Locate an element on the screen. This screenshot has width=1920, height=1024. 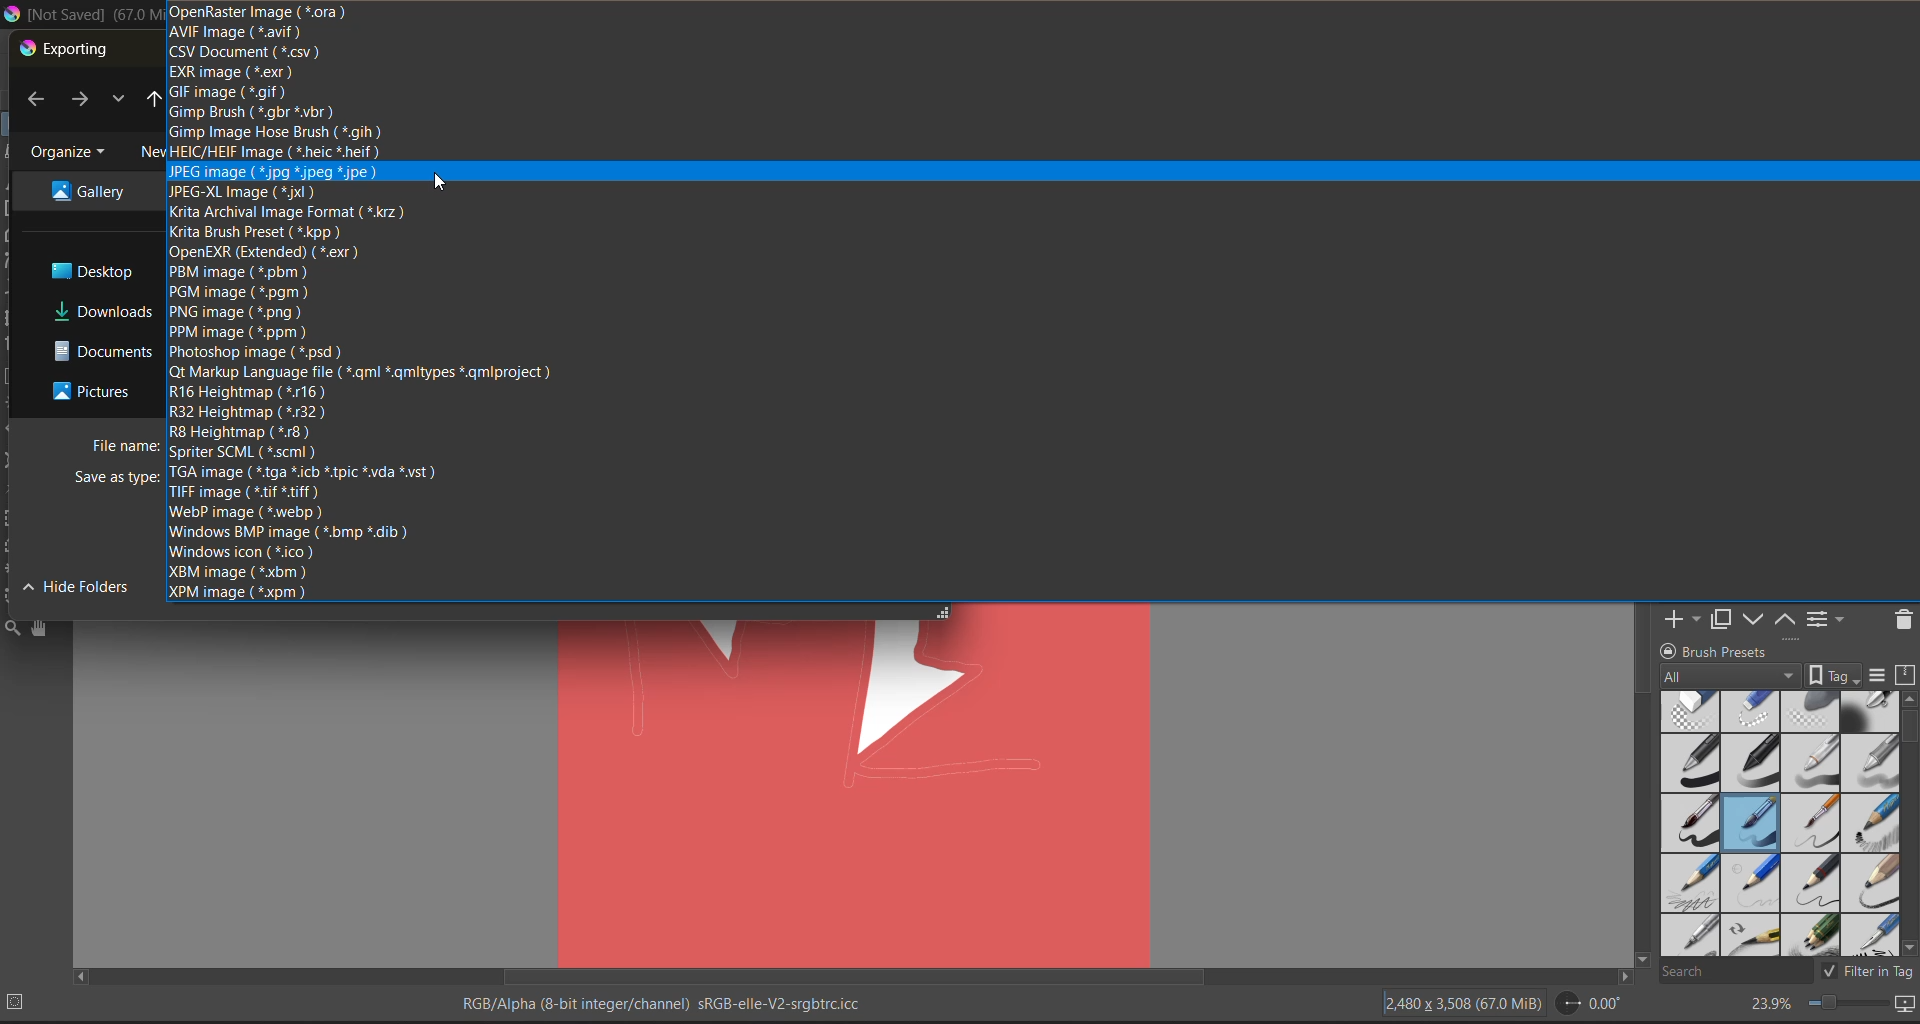
jpeg image is located at coordinates (295, 172).